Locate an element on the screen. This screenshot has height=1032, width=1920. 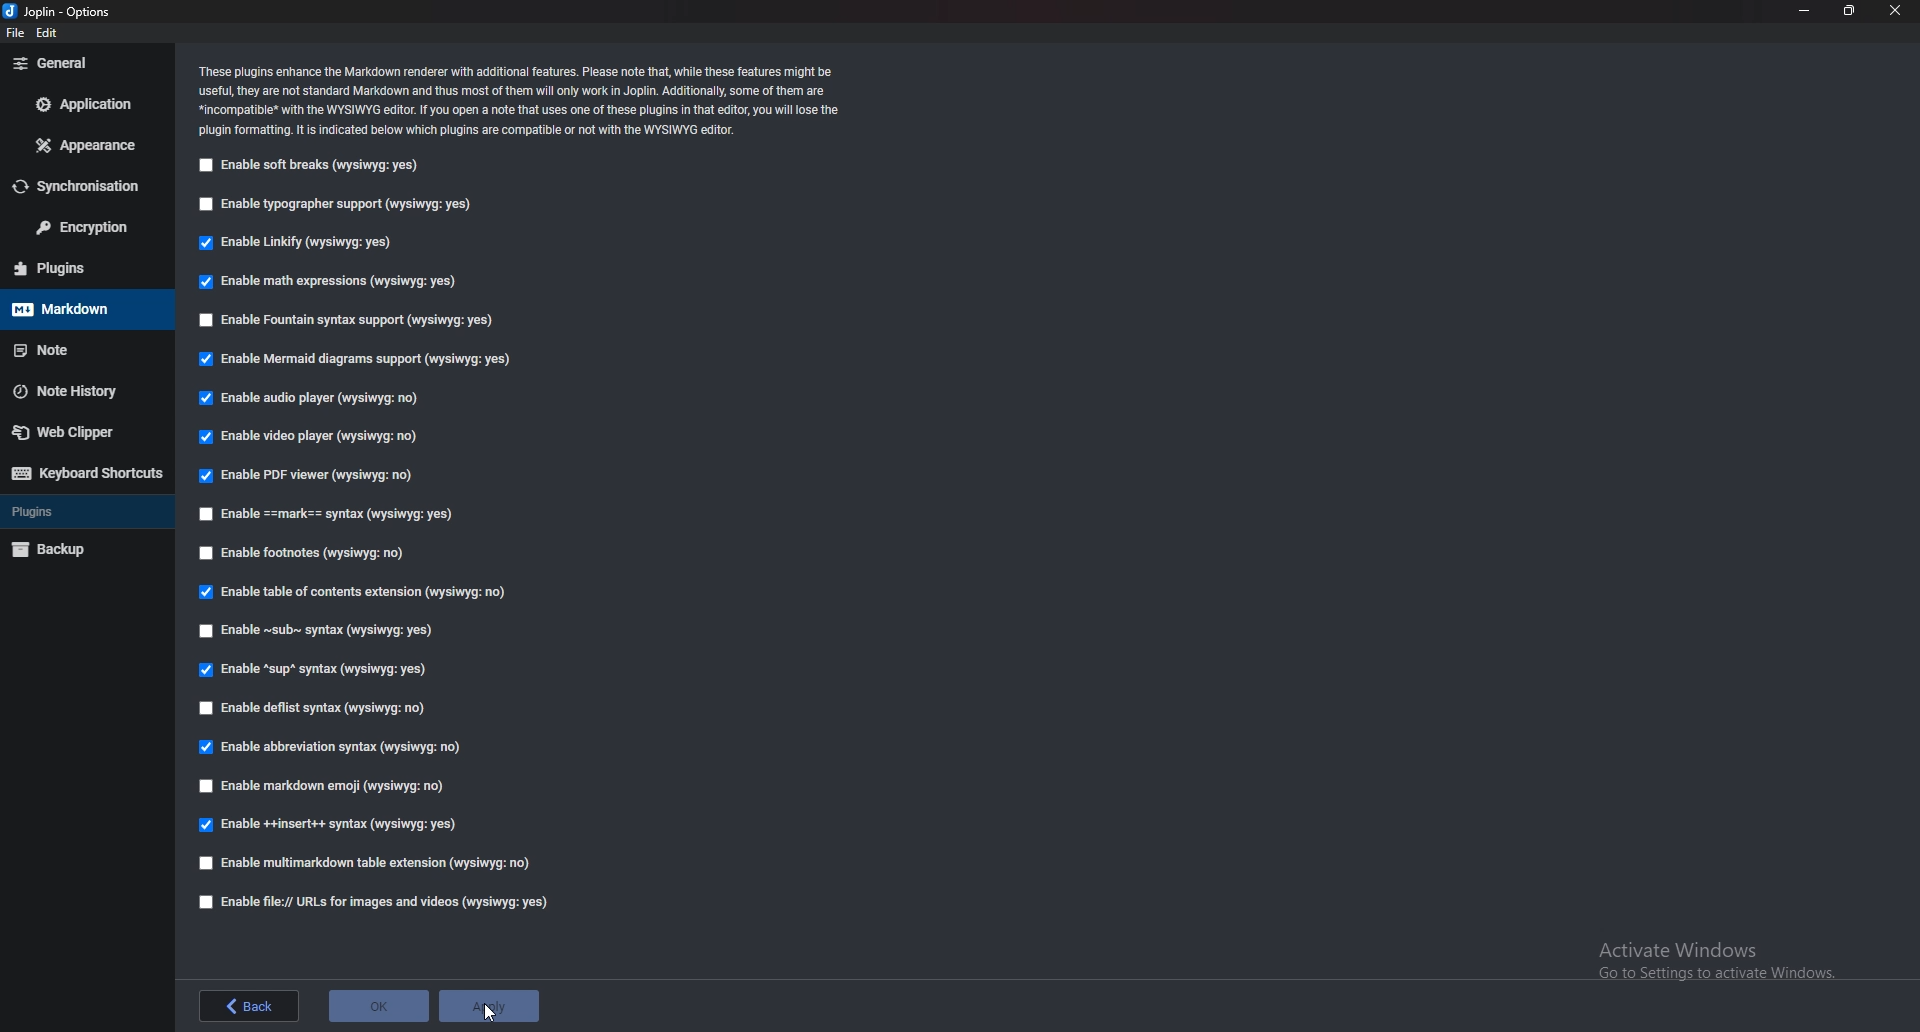
Enable PDF viewer is located at coordinates (310, 475).